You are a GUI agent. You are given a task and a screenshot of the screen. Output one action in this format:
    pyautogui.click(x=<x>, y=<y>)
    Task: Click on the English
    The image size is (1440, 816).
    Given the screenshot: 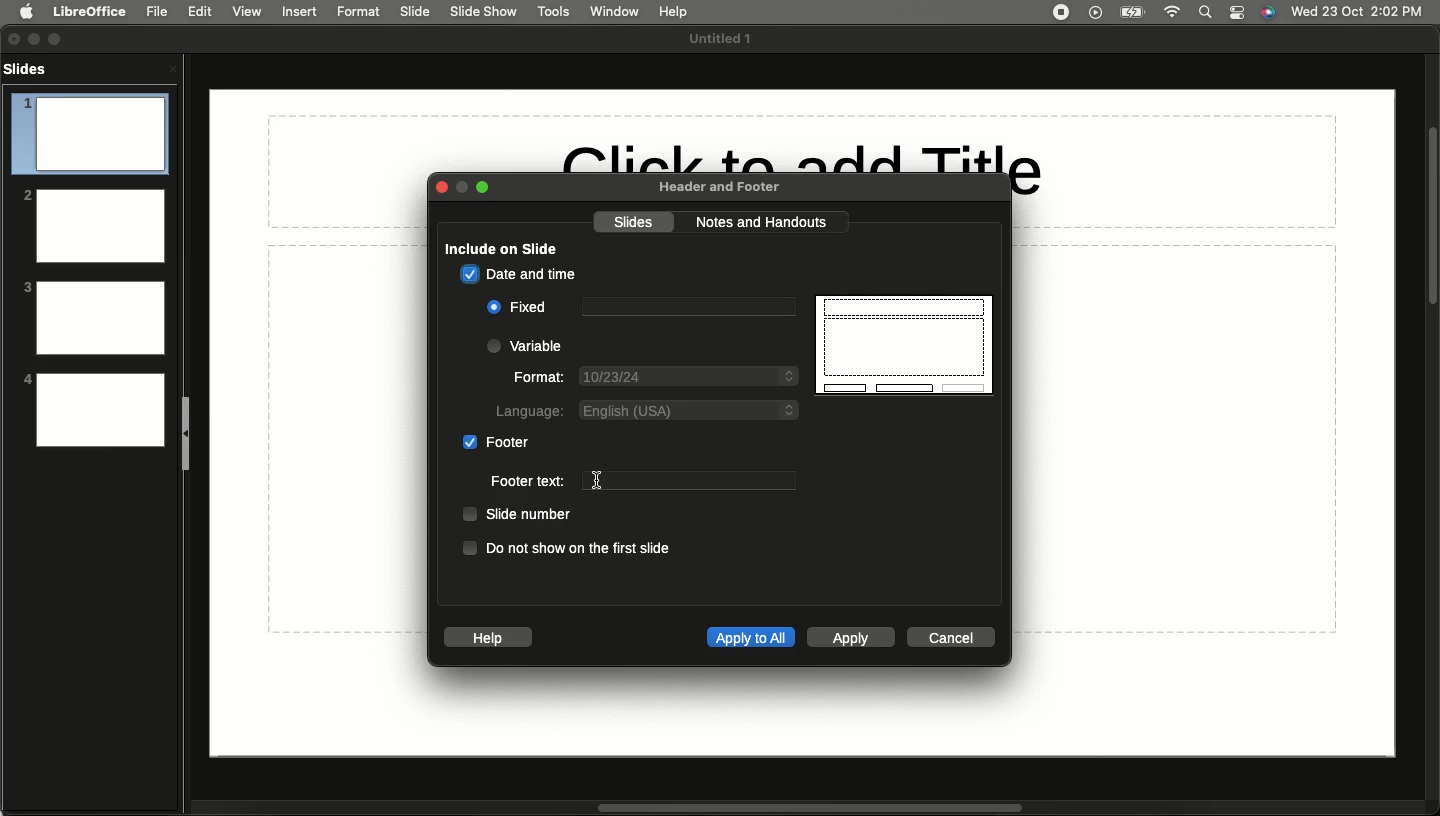 What is the action you would take?
    pyautogui.click(x=690, y=409)
    